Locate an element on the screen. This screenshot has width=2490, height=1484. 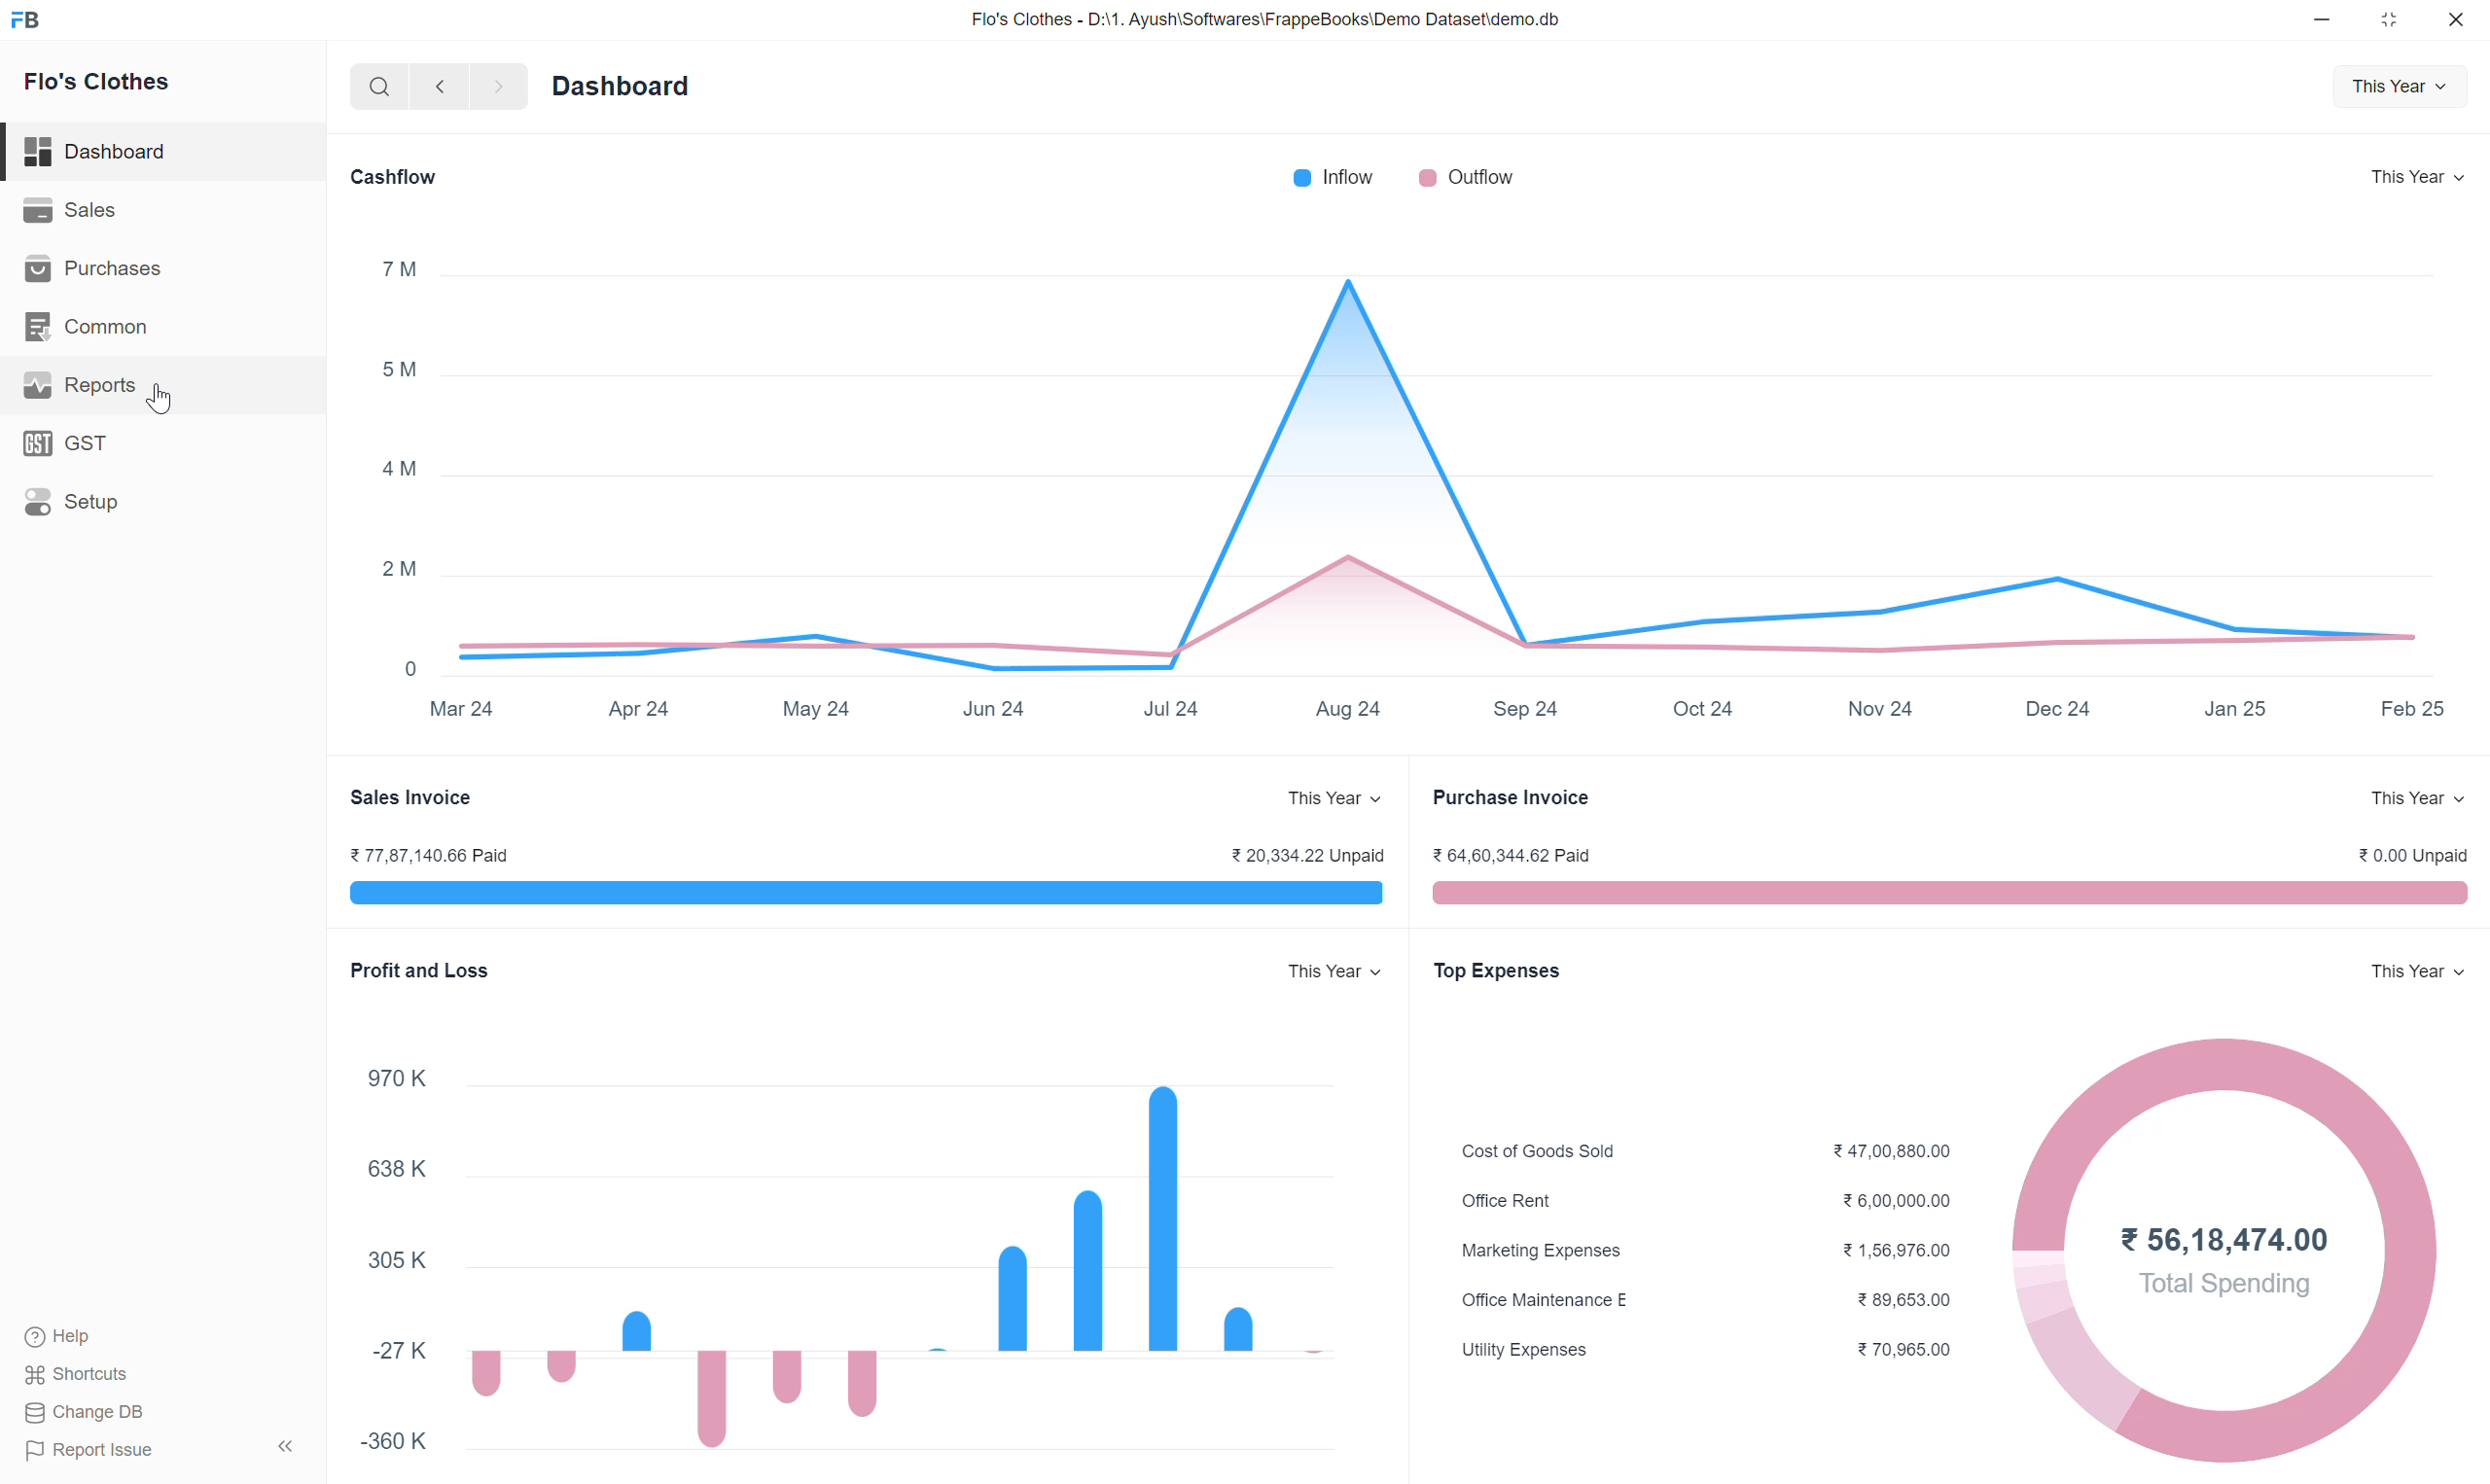
oct 24 is located at coordinates (1700, 710).